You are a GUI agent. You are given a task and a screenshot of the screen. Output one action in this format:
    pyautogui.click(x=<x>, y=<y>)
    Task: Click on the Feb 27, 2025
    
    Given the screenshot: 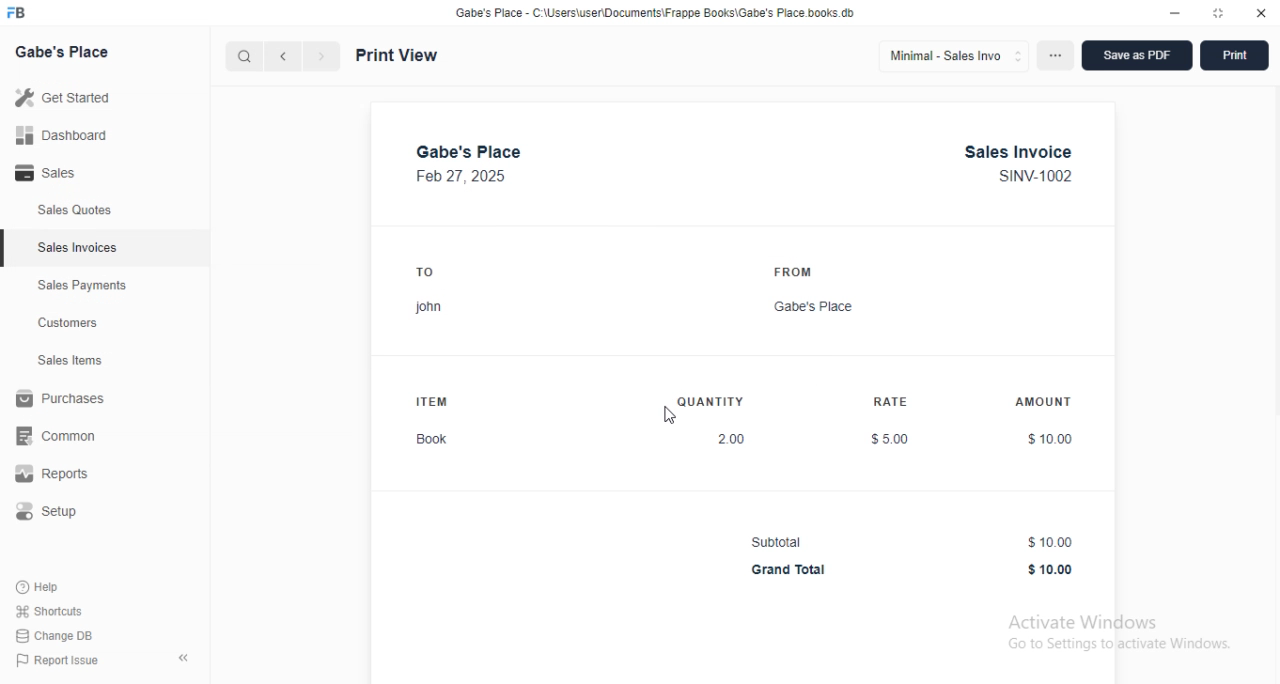 What is the action you would take?
    pyautogui.click(x=462, y=177)
    